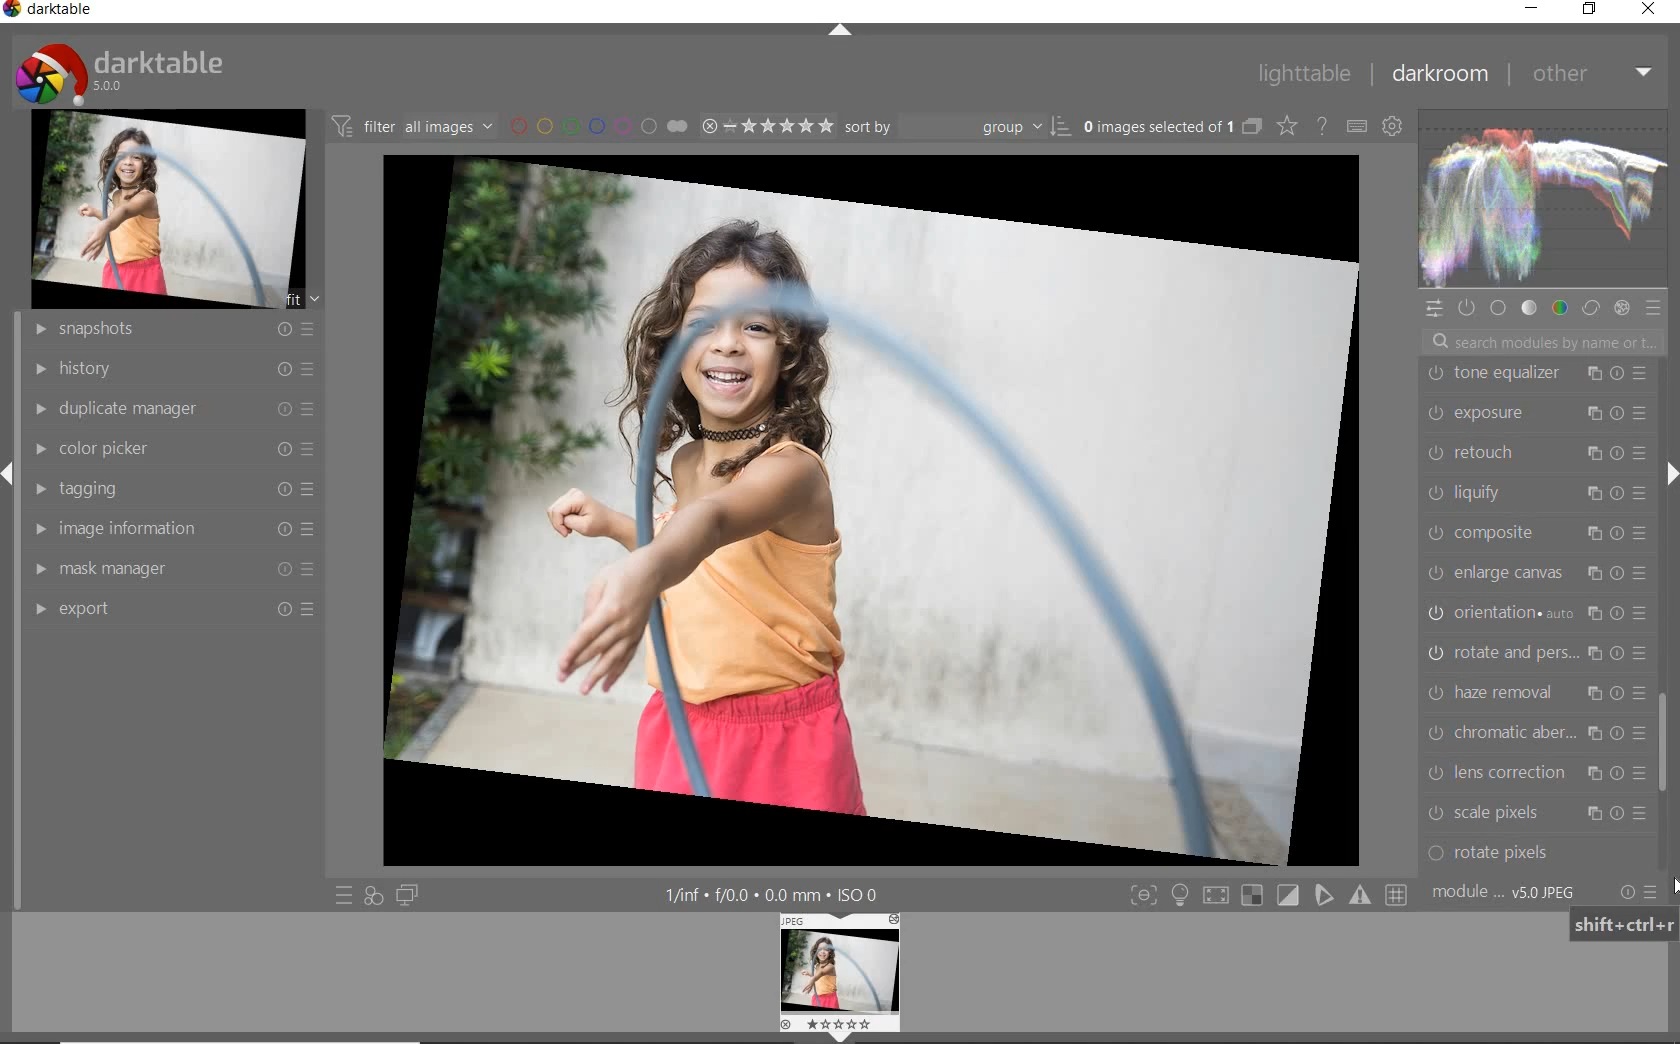  What do you see at coordinates (1621, 924) in the screenshot?
I see `shift+ctrl+r` at bounding box center [1621, 924].